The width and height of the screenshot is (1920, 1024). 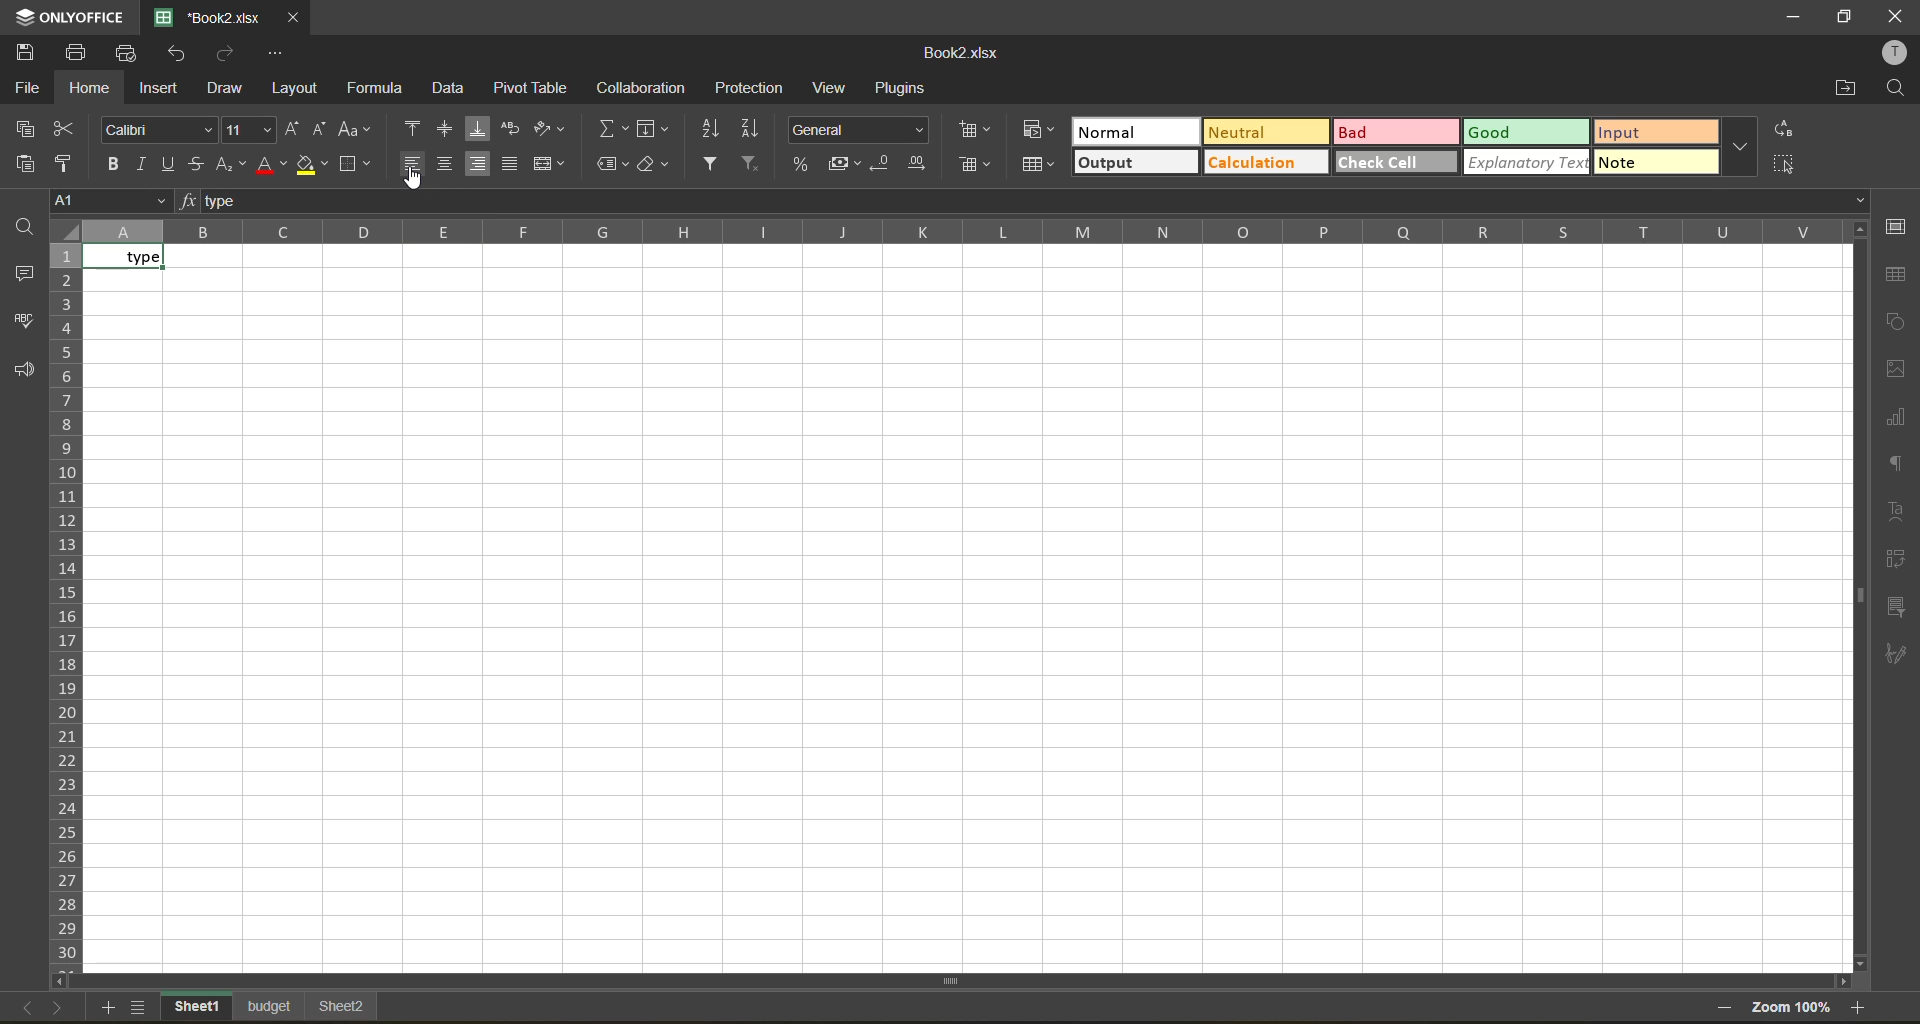 What do you see at coordinates (1526, 134) in the screenshot?
I see `good` at bounding box center [1526, 134].